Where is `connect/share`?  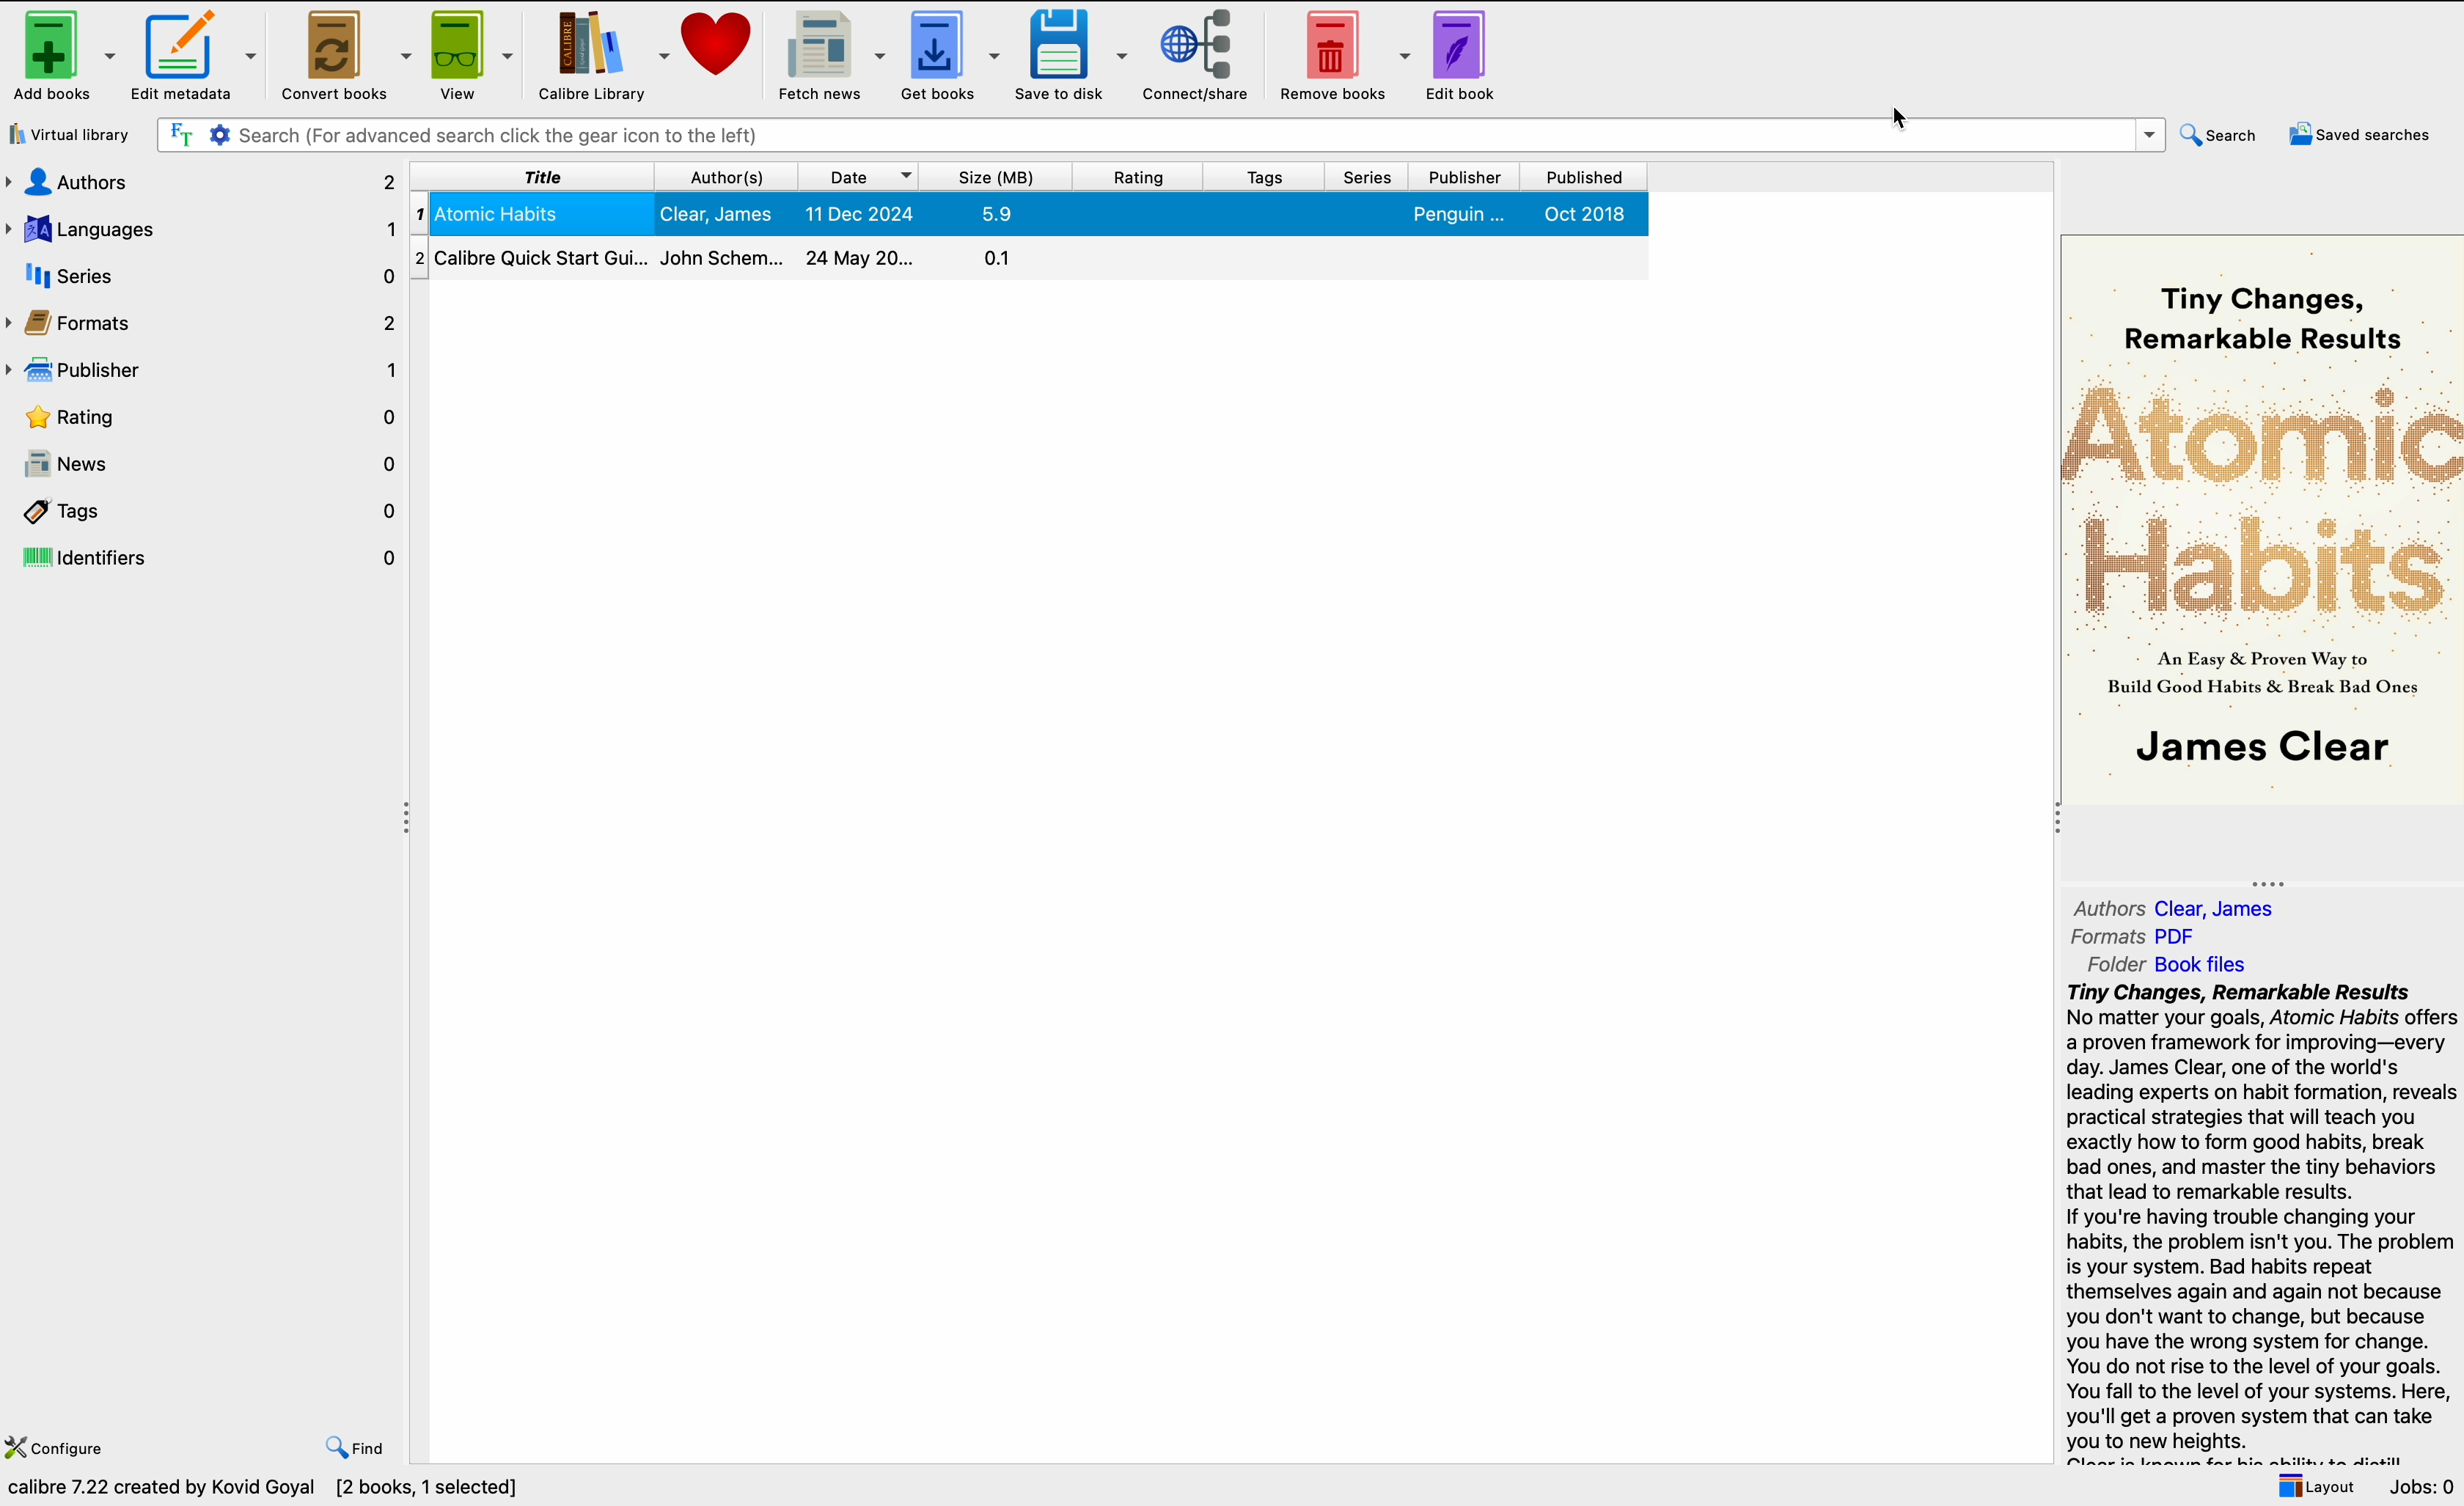 connect/share is located at coordinates (1196, 56).